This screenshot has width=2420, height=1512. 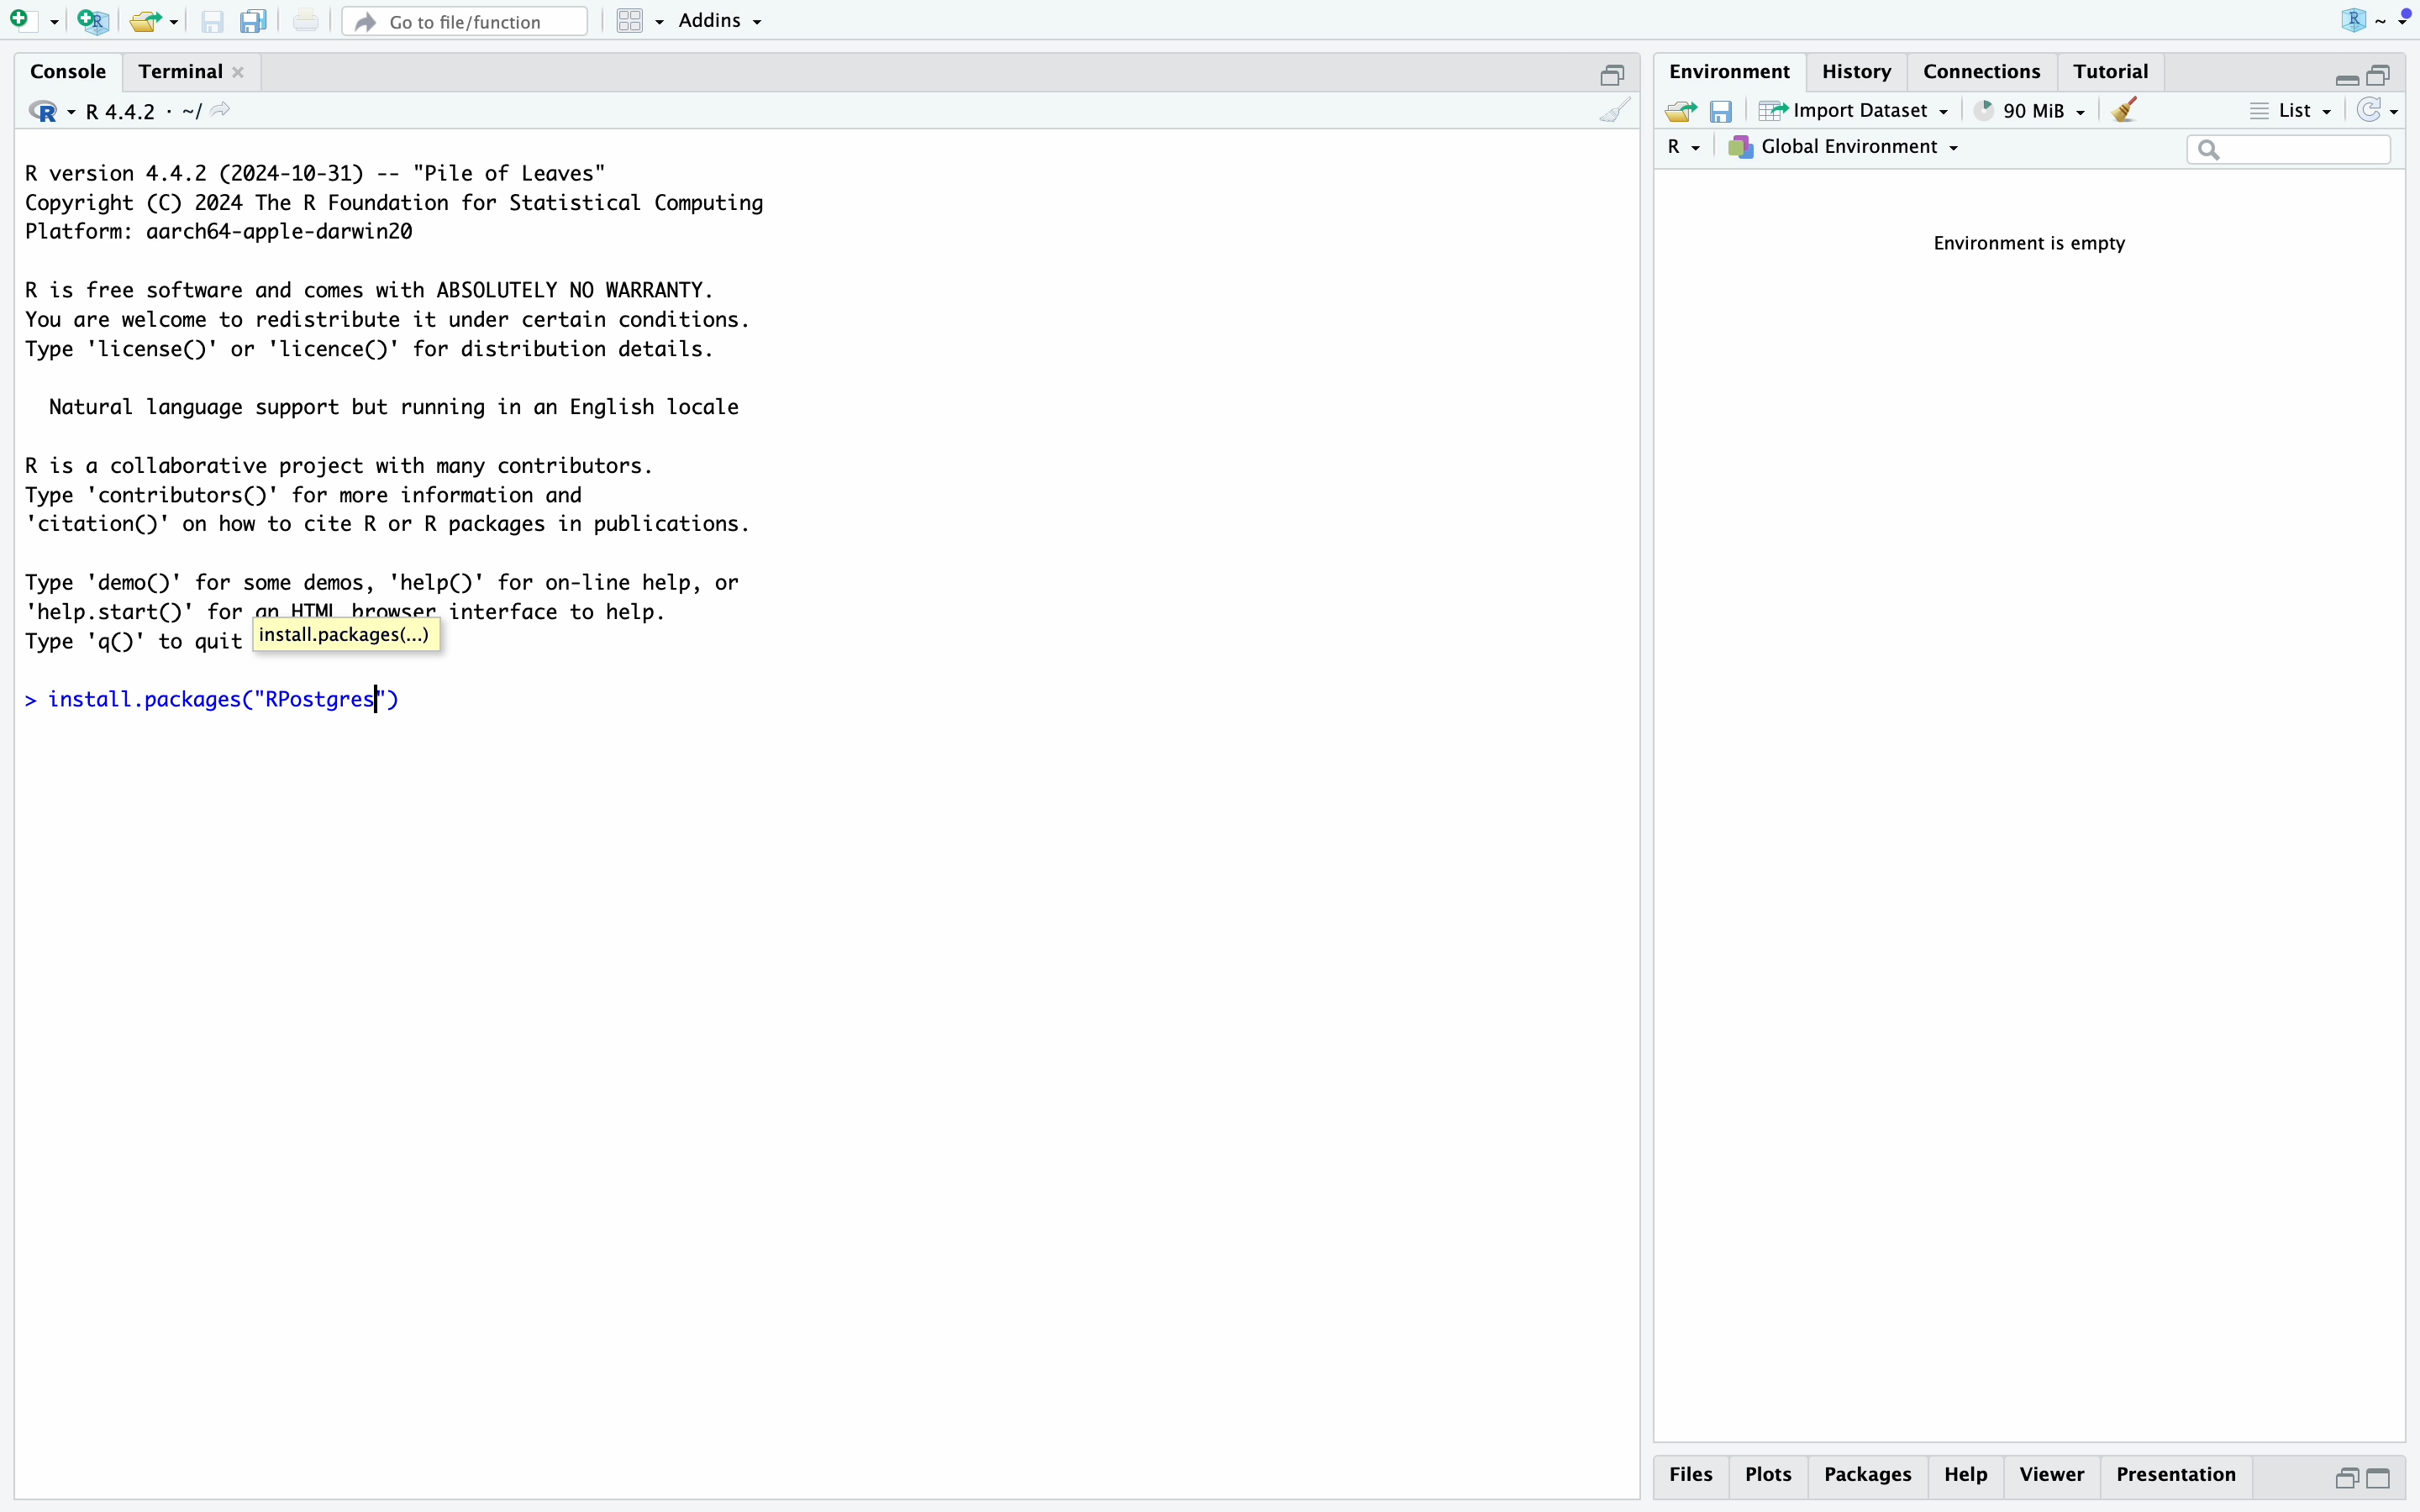 I want to click on print the current file, so click(x=302, y=19).